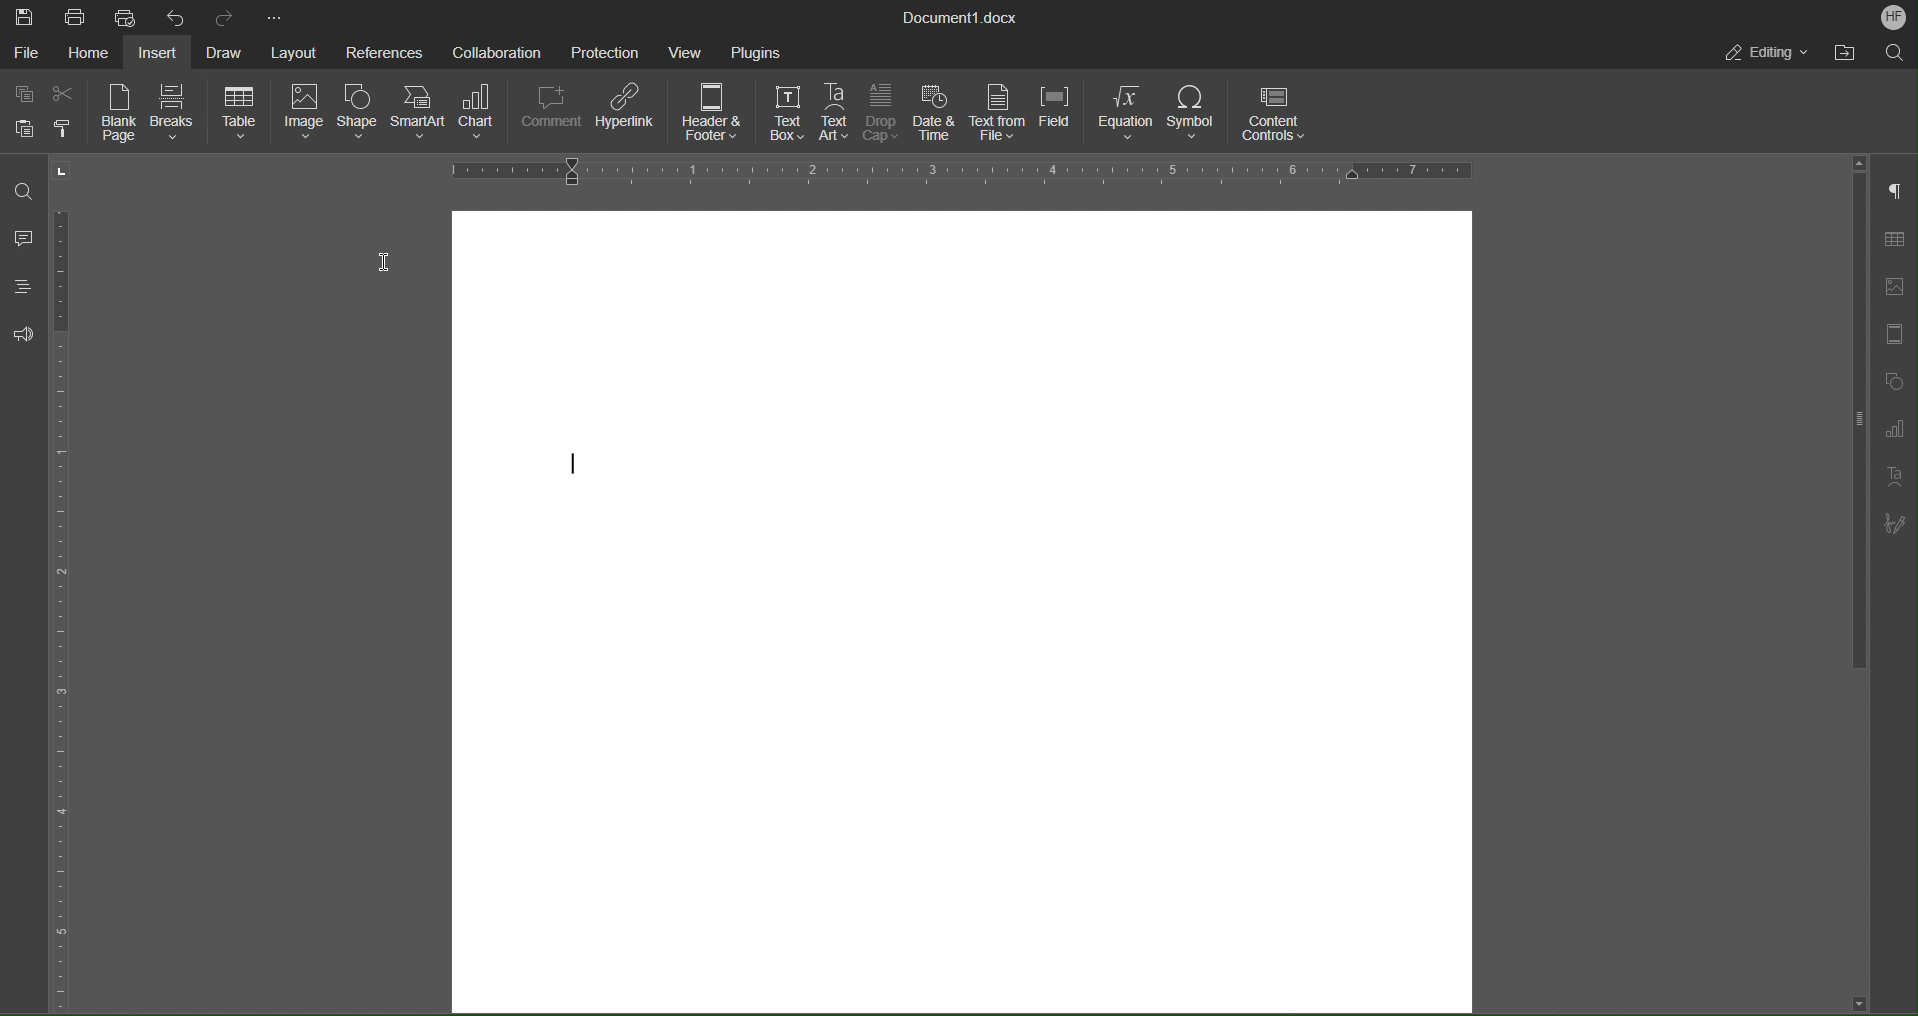 Image resolution: width=1918 pixels, height=1016 pixels. What do you see at coordinates (118, 113) in the screenshot?
I see `Blank Page` at bounding box center [118, 113].